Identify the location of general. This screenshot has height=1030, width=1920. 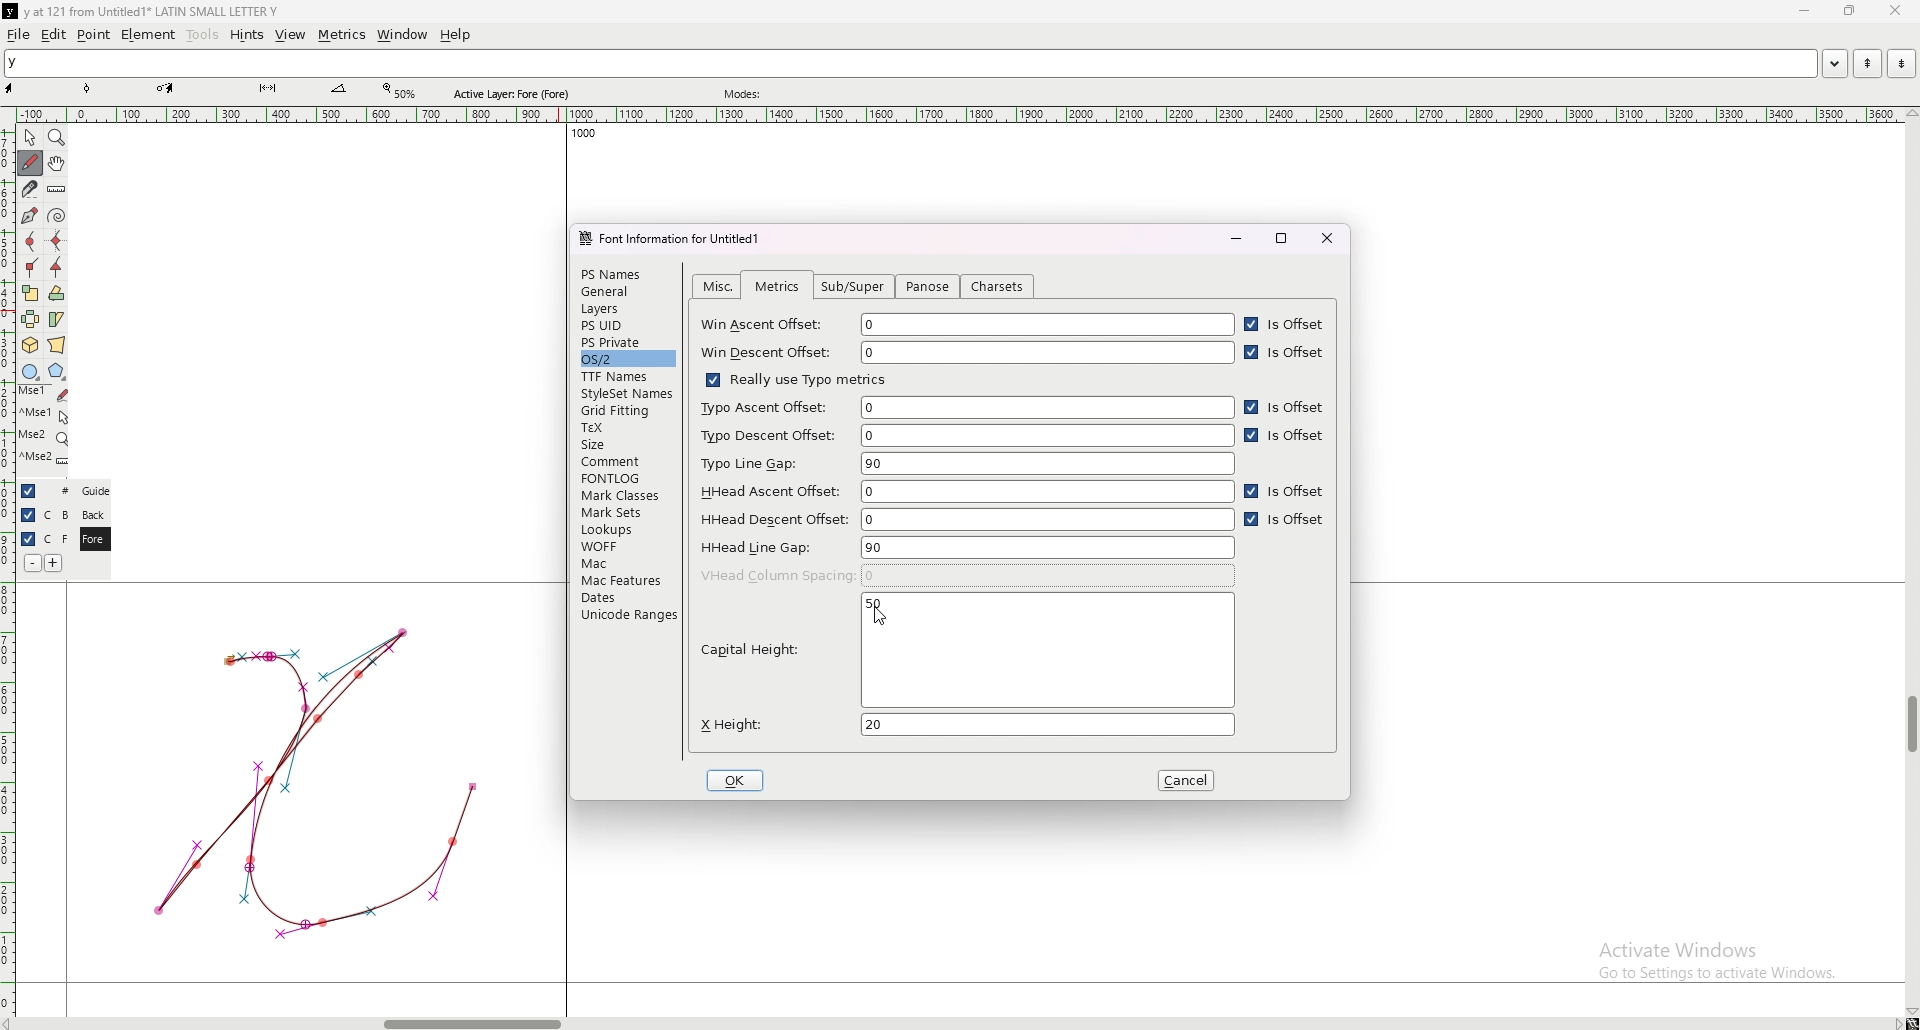
(627, 293).